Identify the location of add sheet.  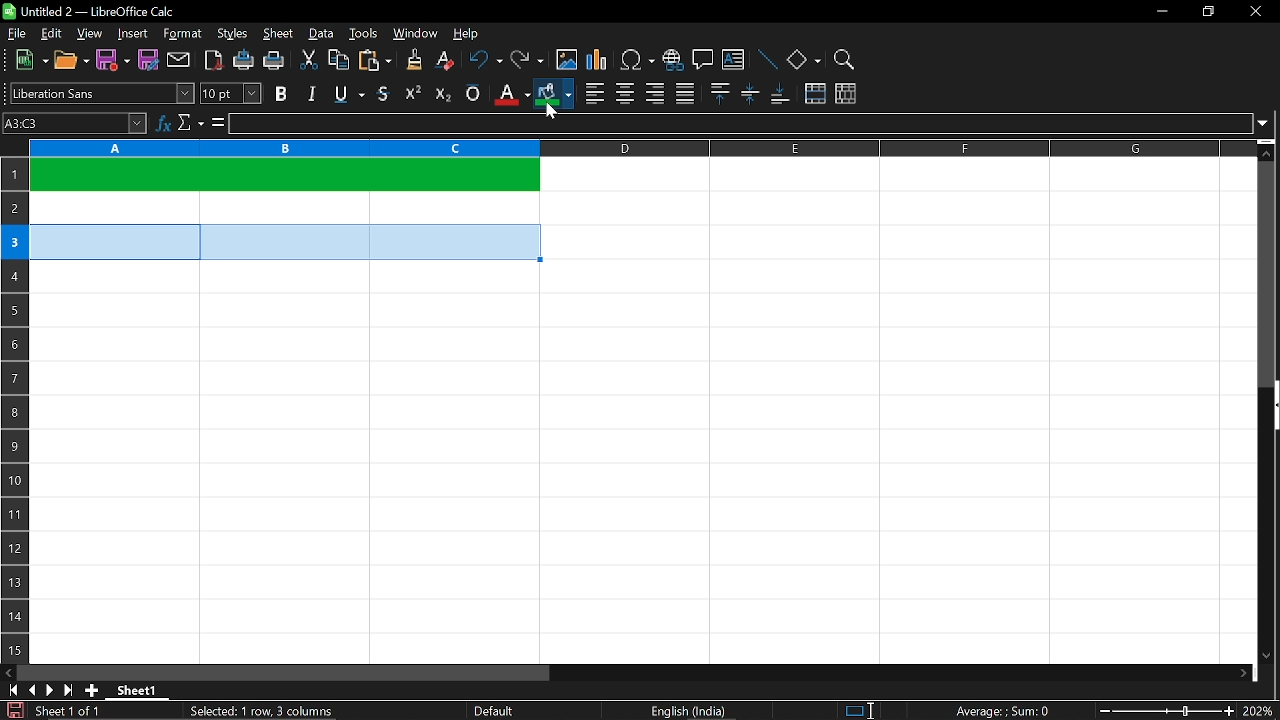
(92, 691).